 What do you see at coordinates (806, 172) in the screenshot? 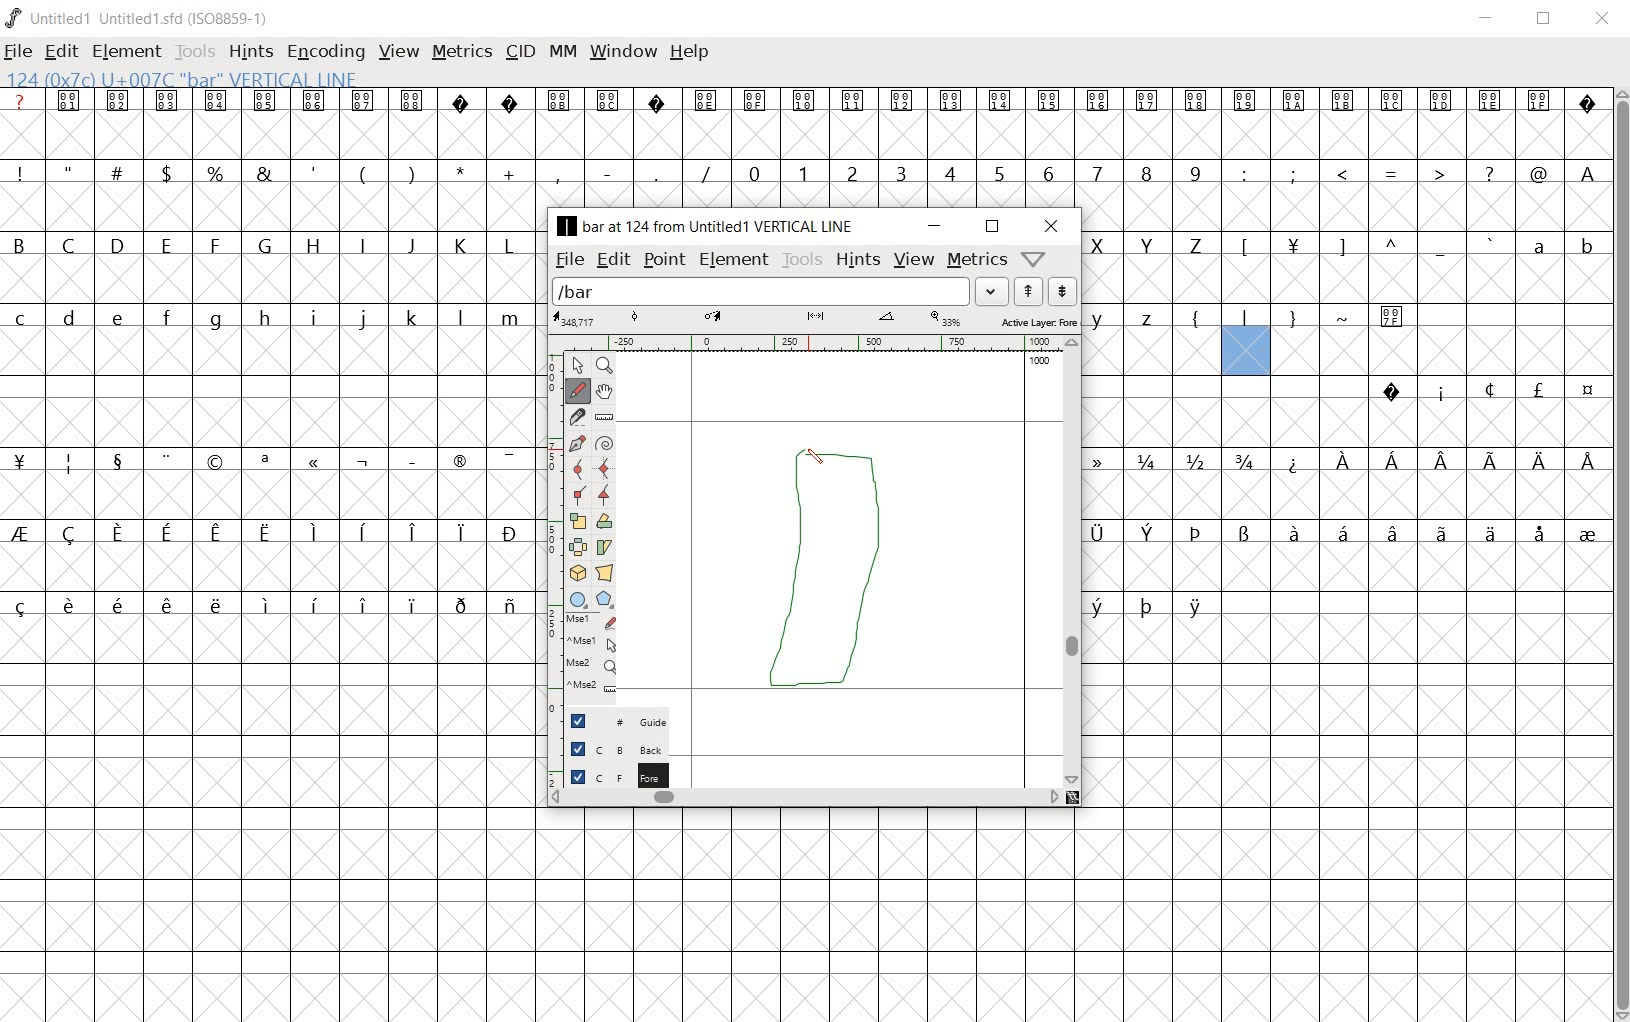
I see `numbers and symbols` at bounding box center [806, 172].